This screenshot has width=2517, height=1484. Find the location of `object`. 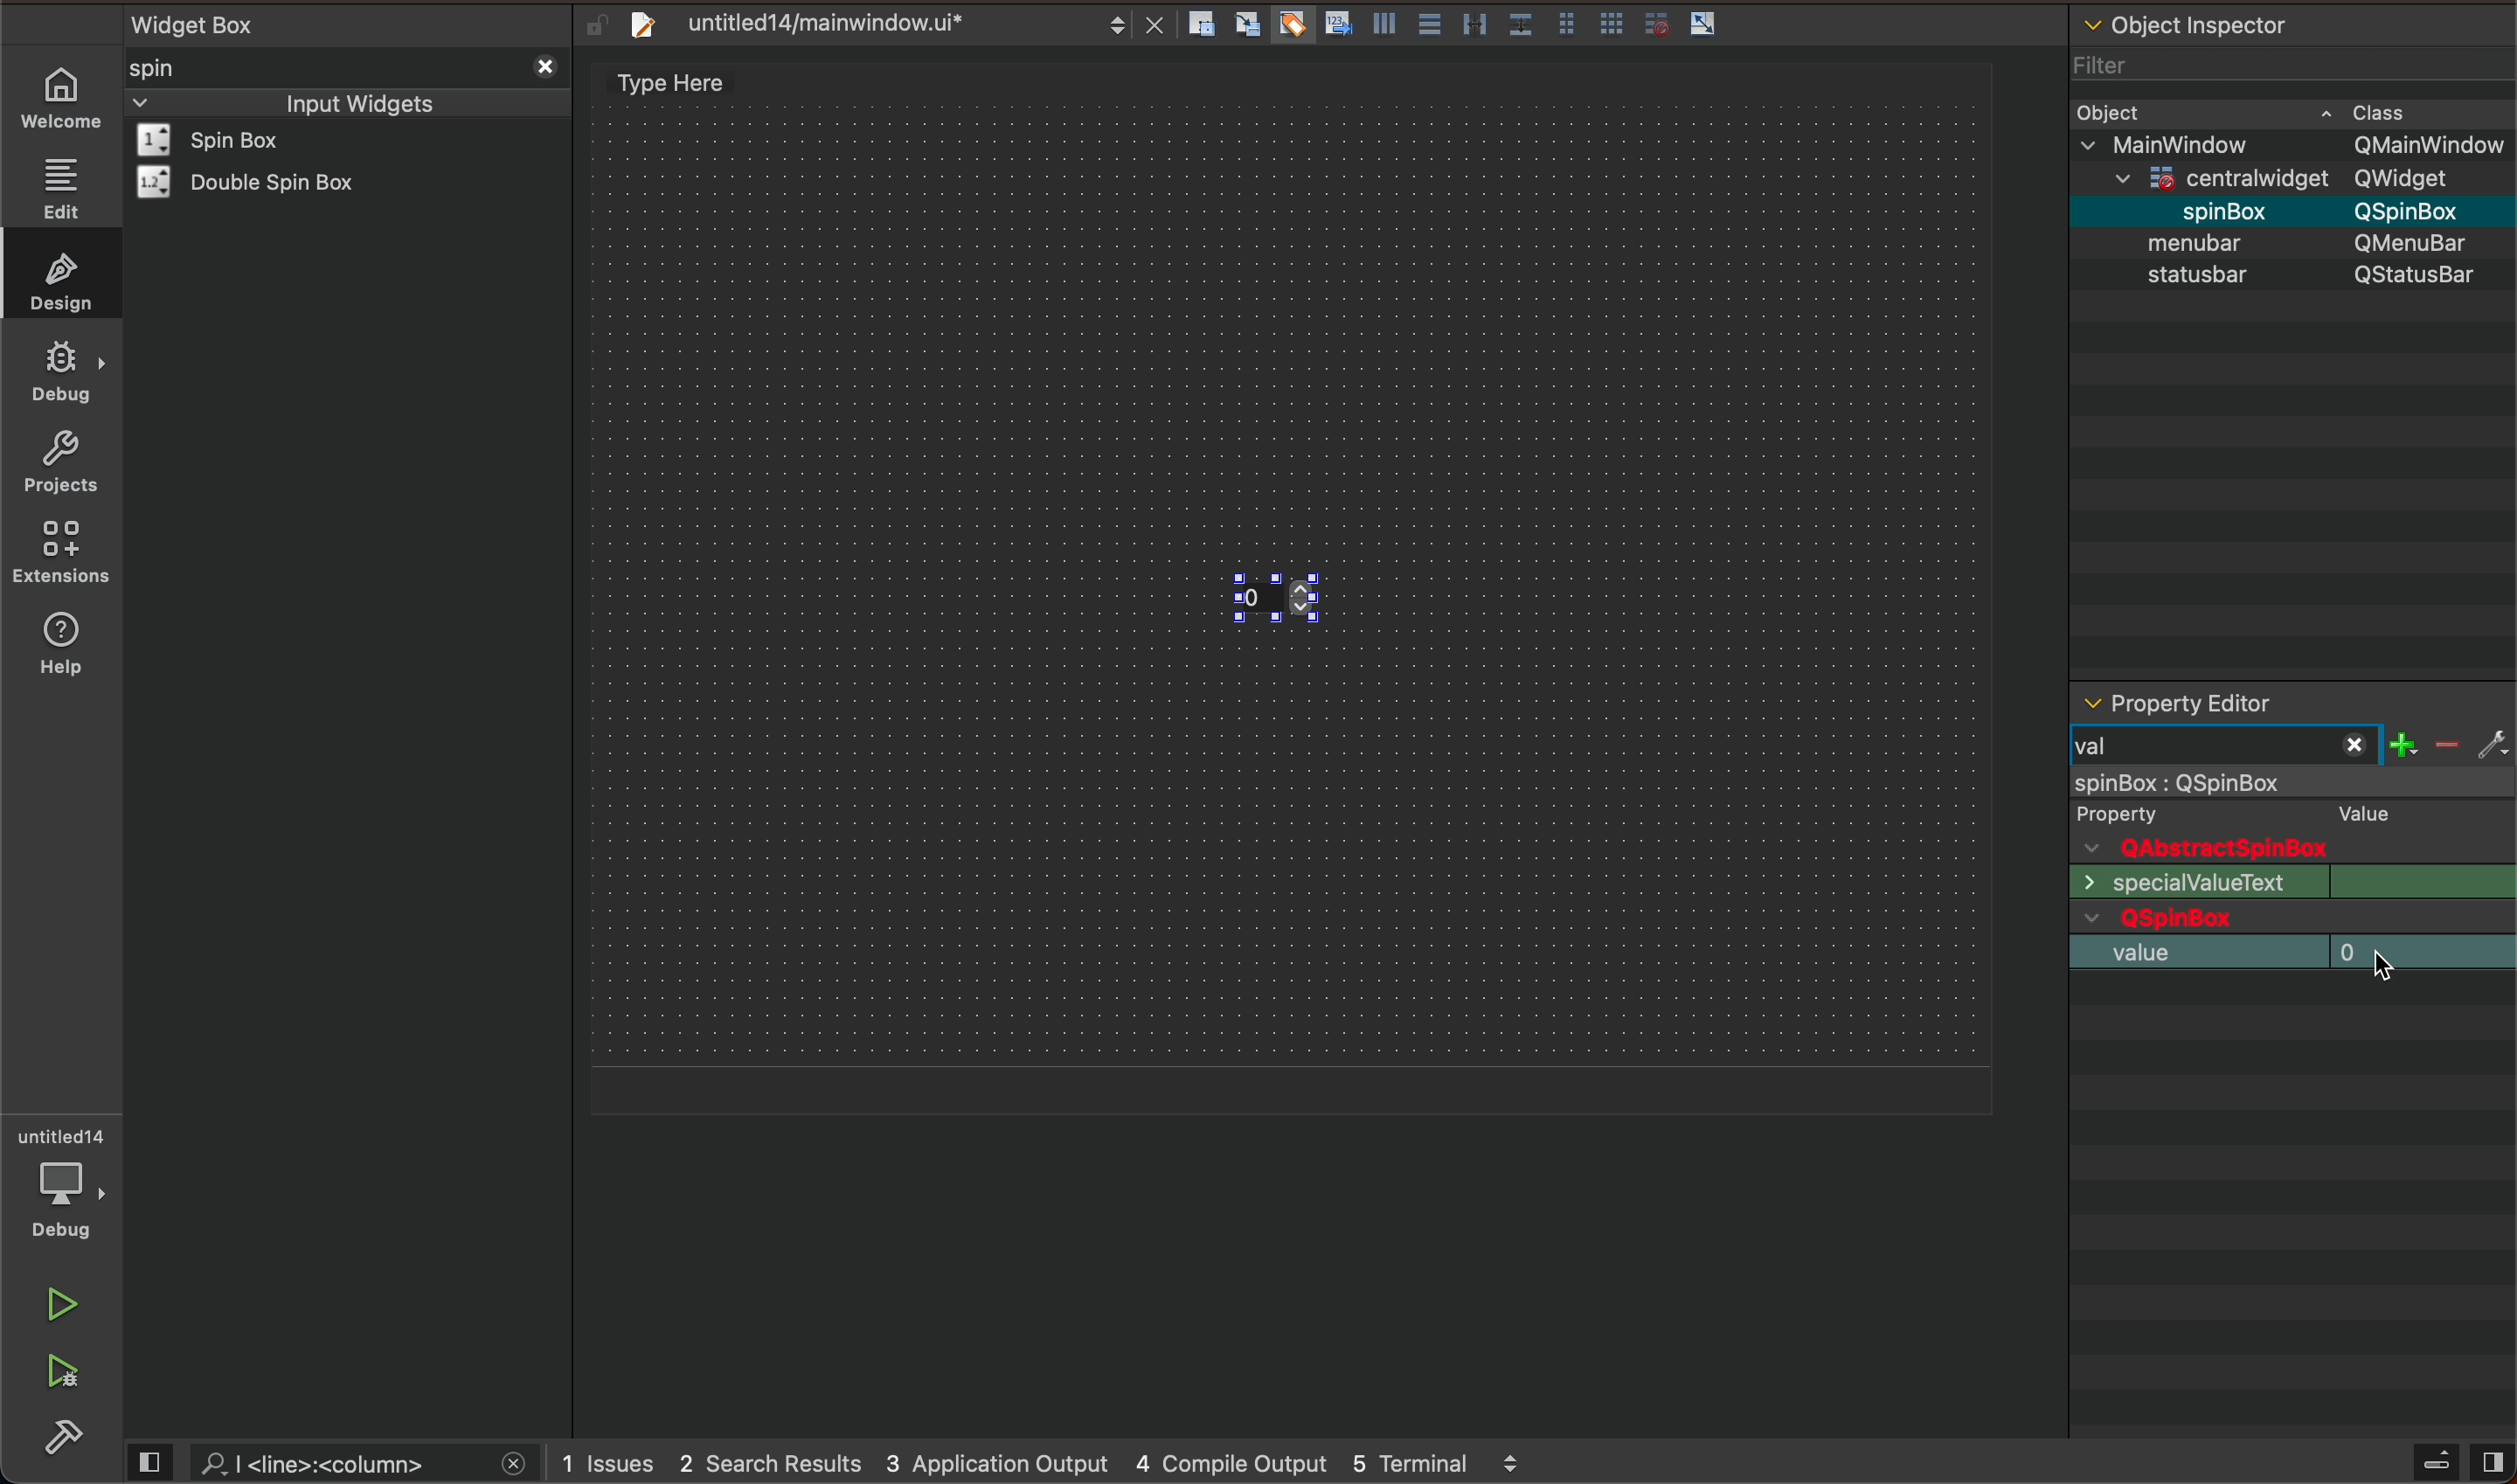

object is located at coordinates (2201, 242).